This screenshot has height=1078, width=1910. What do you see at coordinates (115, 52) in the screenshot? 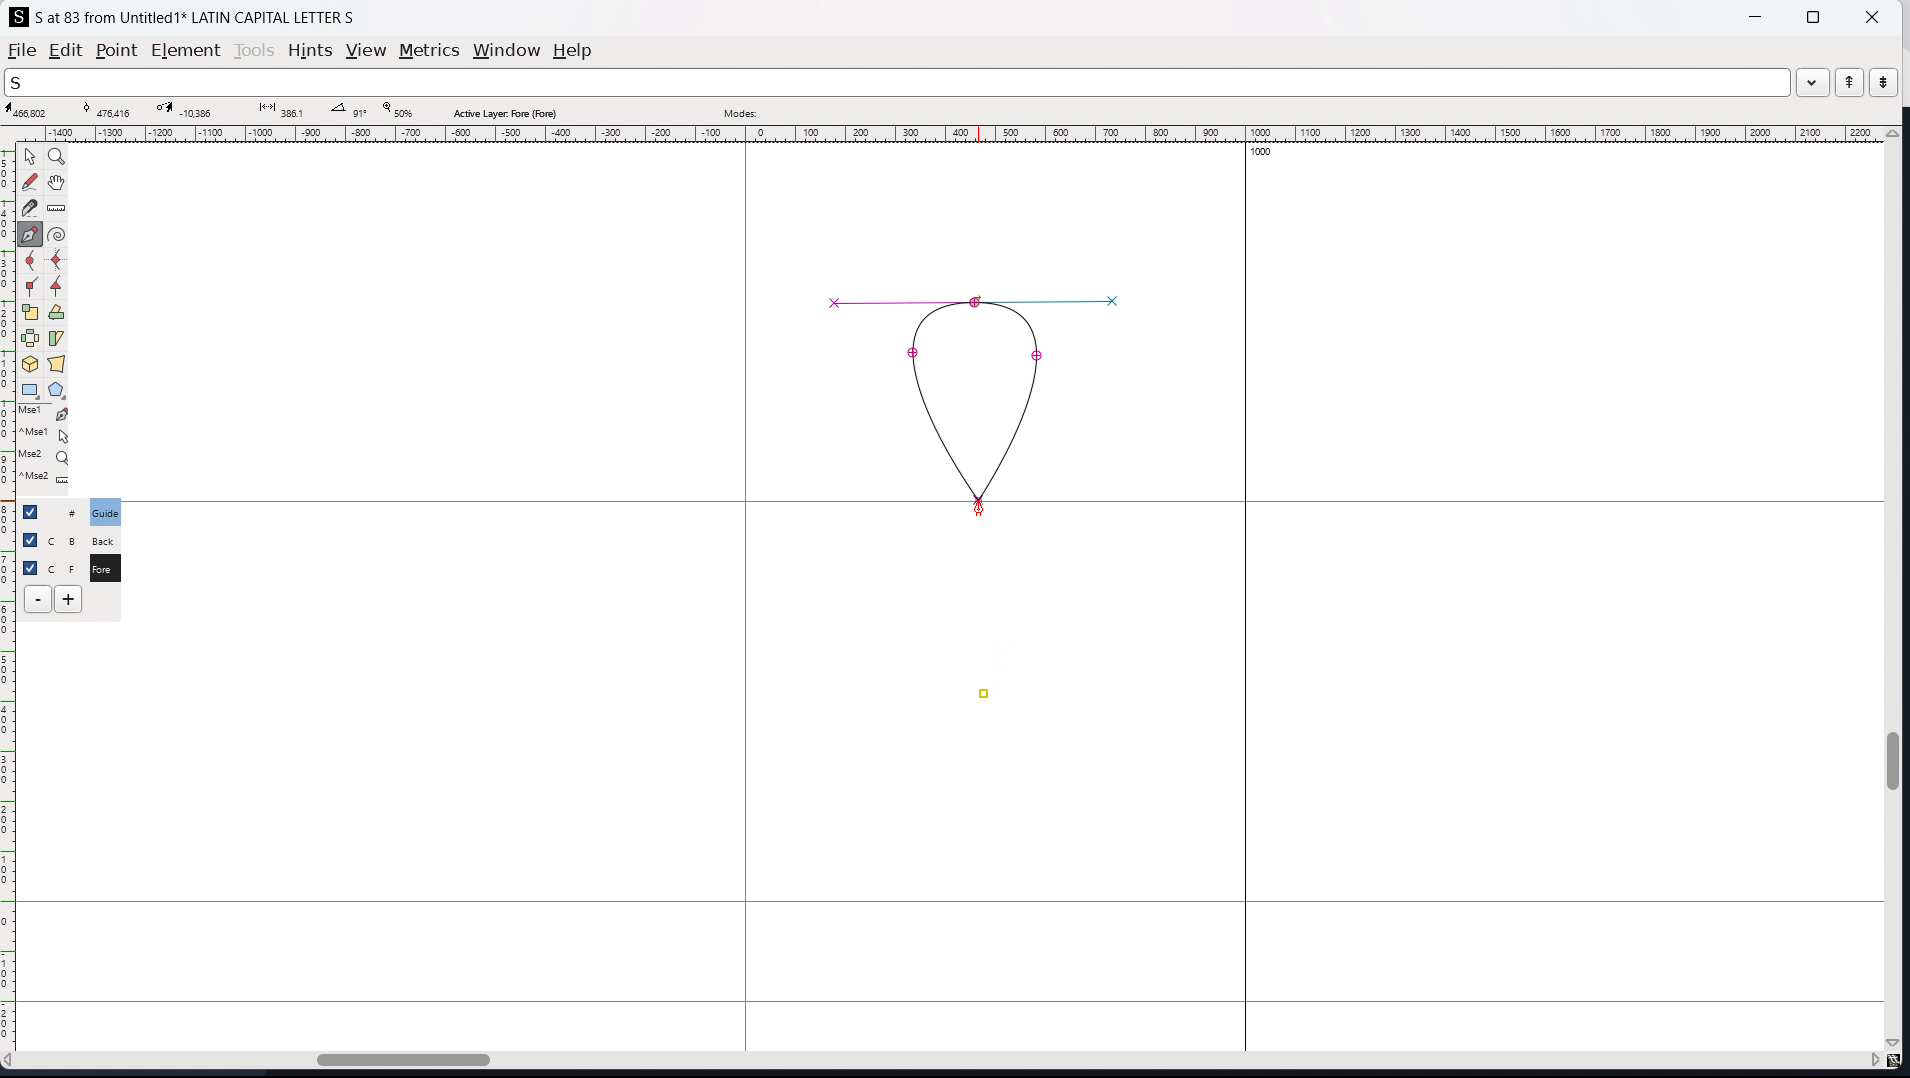
I see `point` at bounding box center [115, 52].